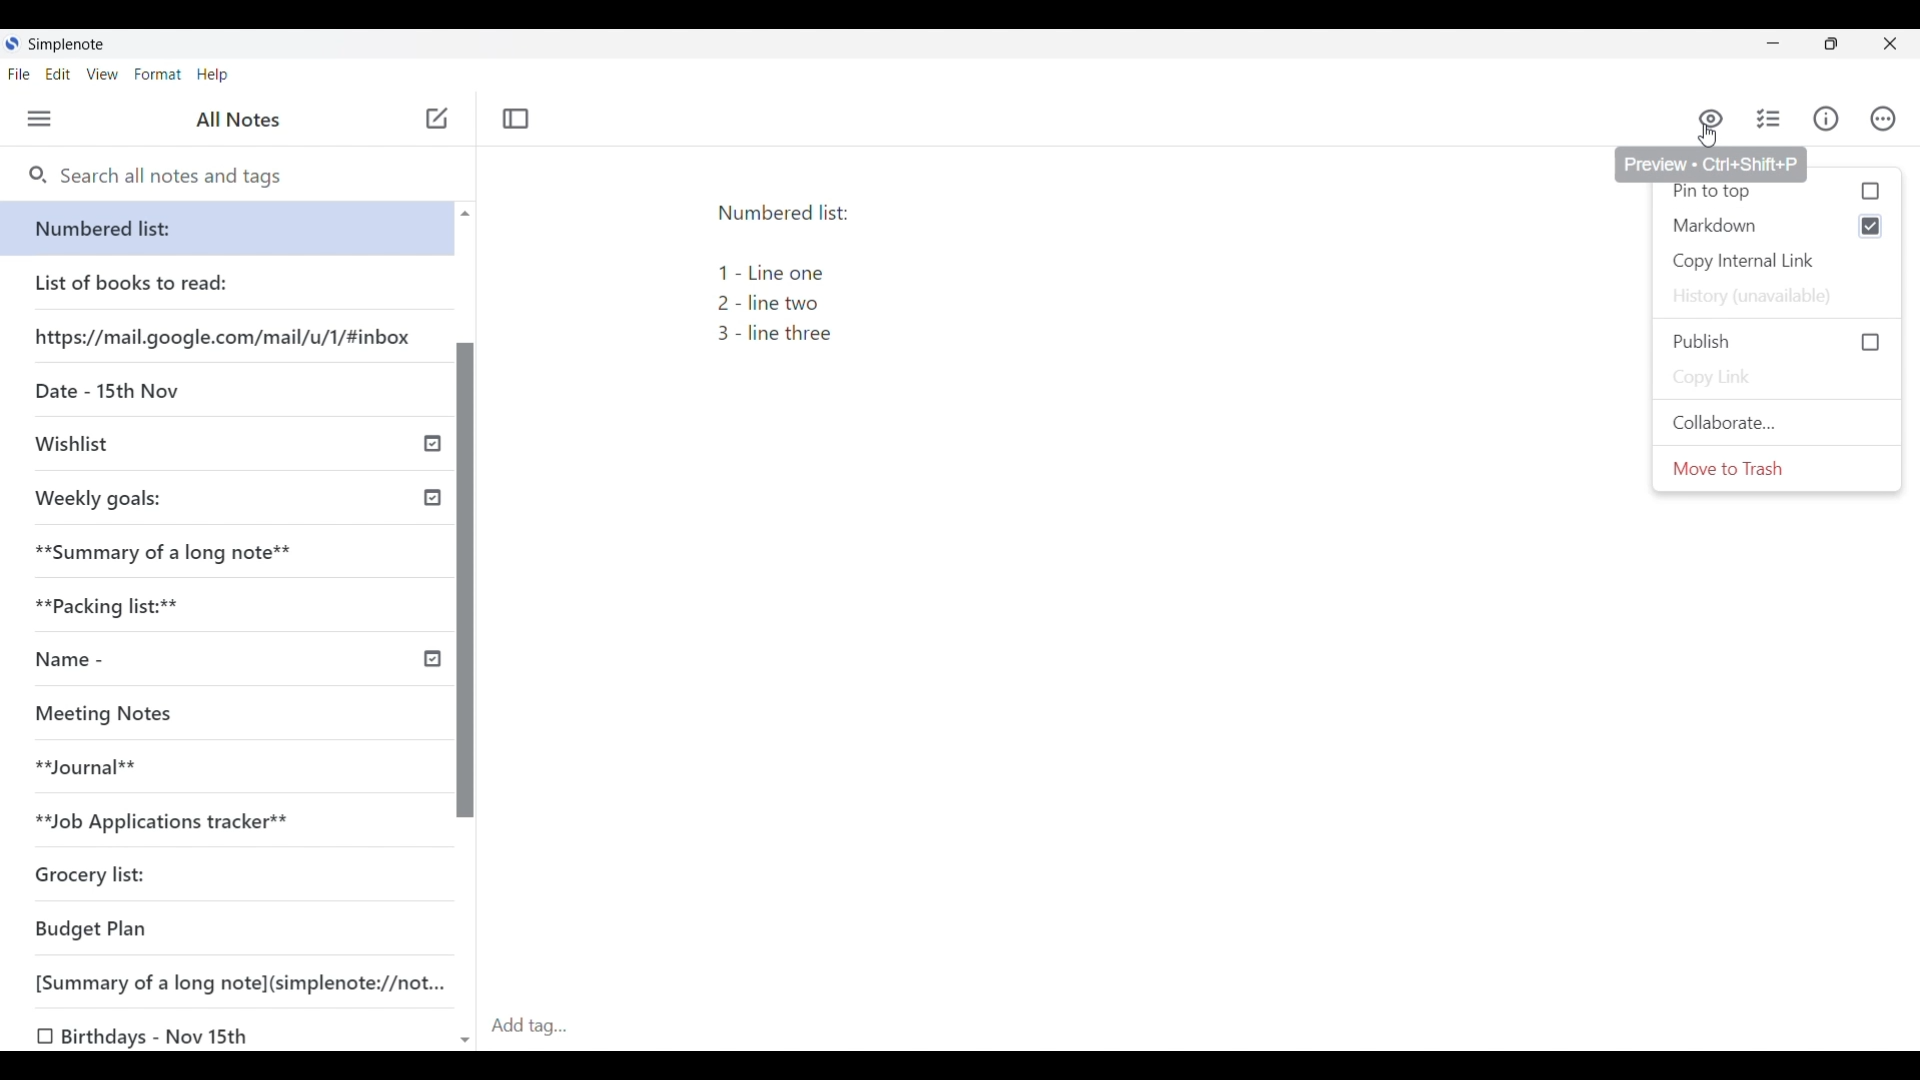 This screenshot has width=1920, height=1080. Describe the element at coordinates (173, 825) in the screenshot. I see `**Job Applications tracker**` at that location.